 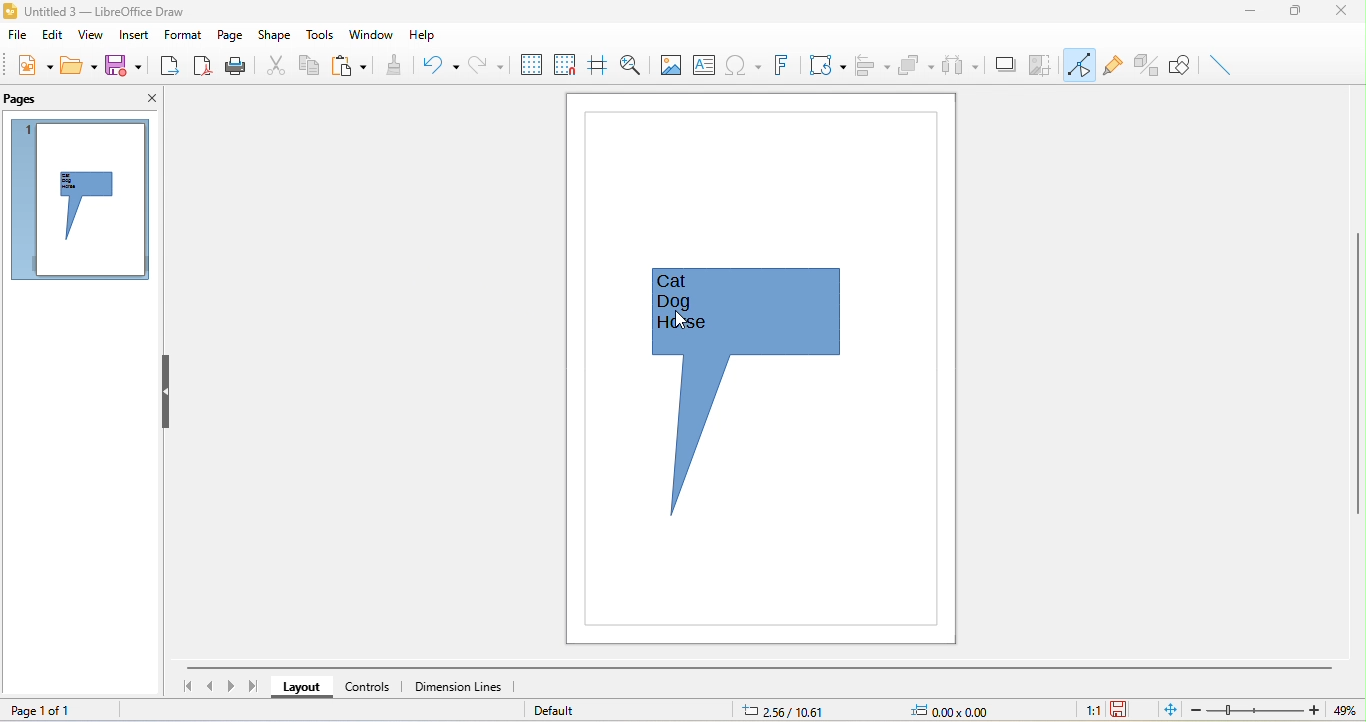 What do you see at coordinates (1343, 15) in the screenshot?
I see `close` at bounding box center [1343, 15].